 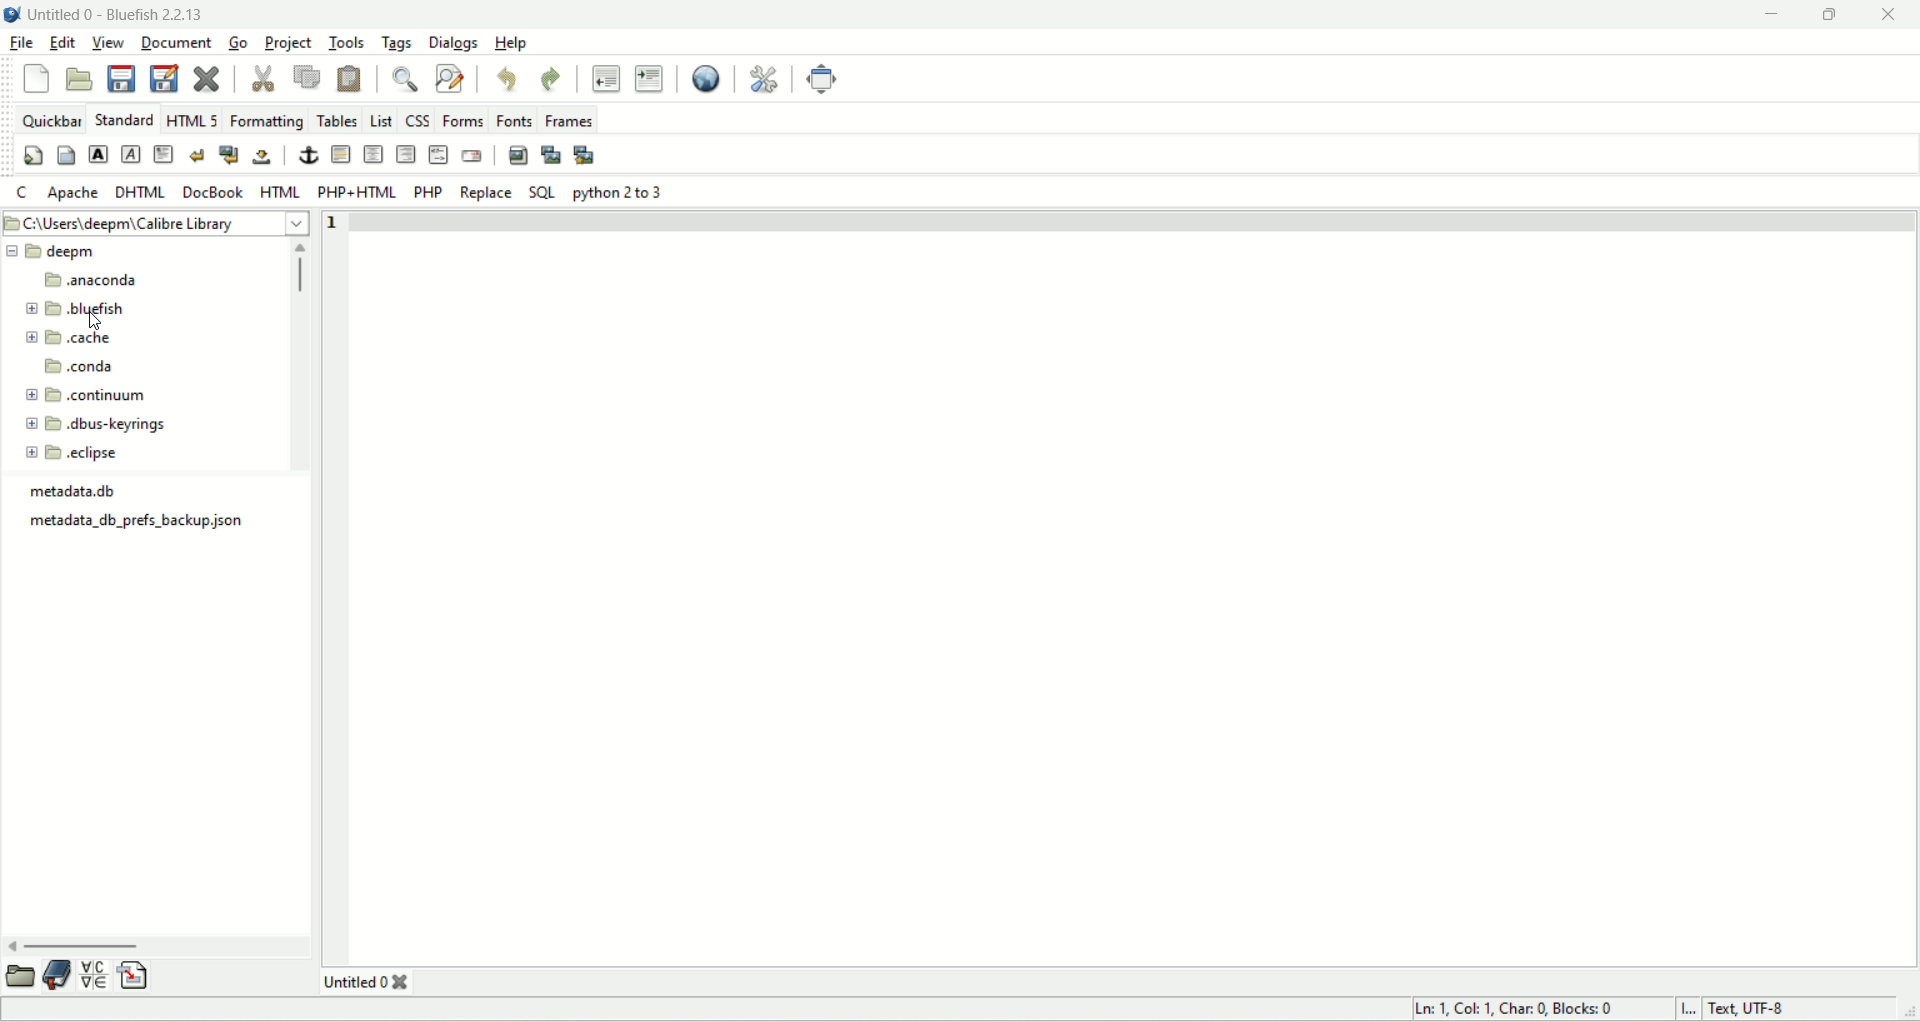 I want to click on paste, so click(x=352, y=77).